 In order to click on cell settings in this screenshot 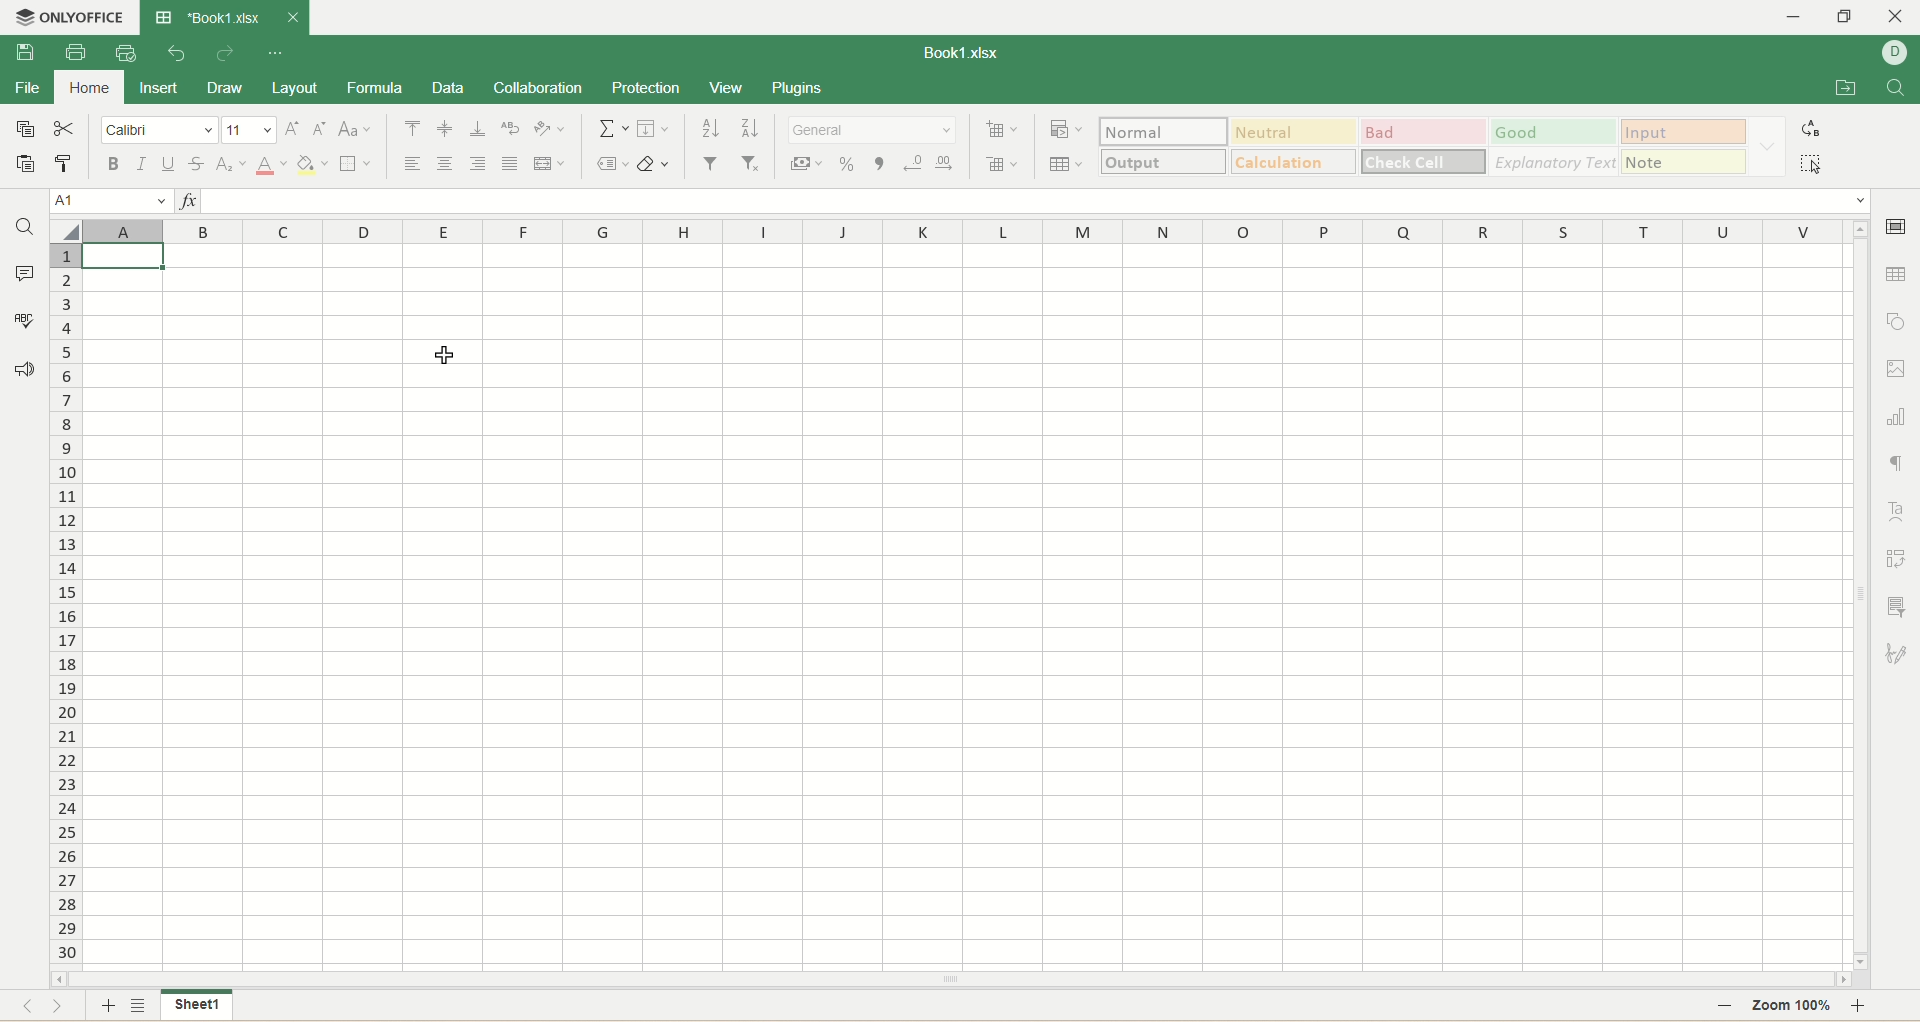, I will do `click(1900, 228)`.